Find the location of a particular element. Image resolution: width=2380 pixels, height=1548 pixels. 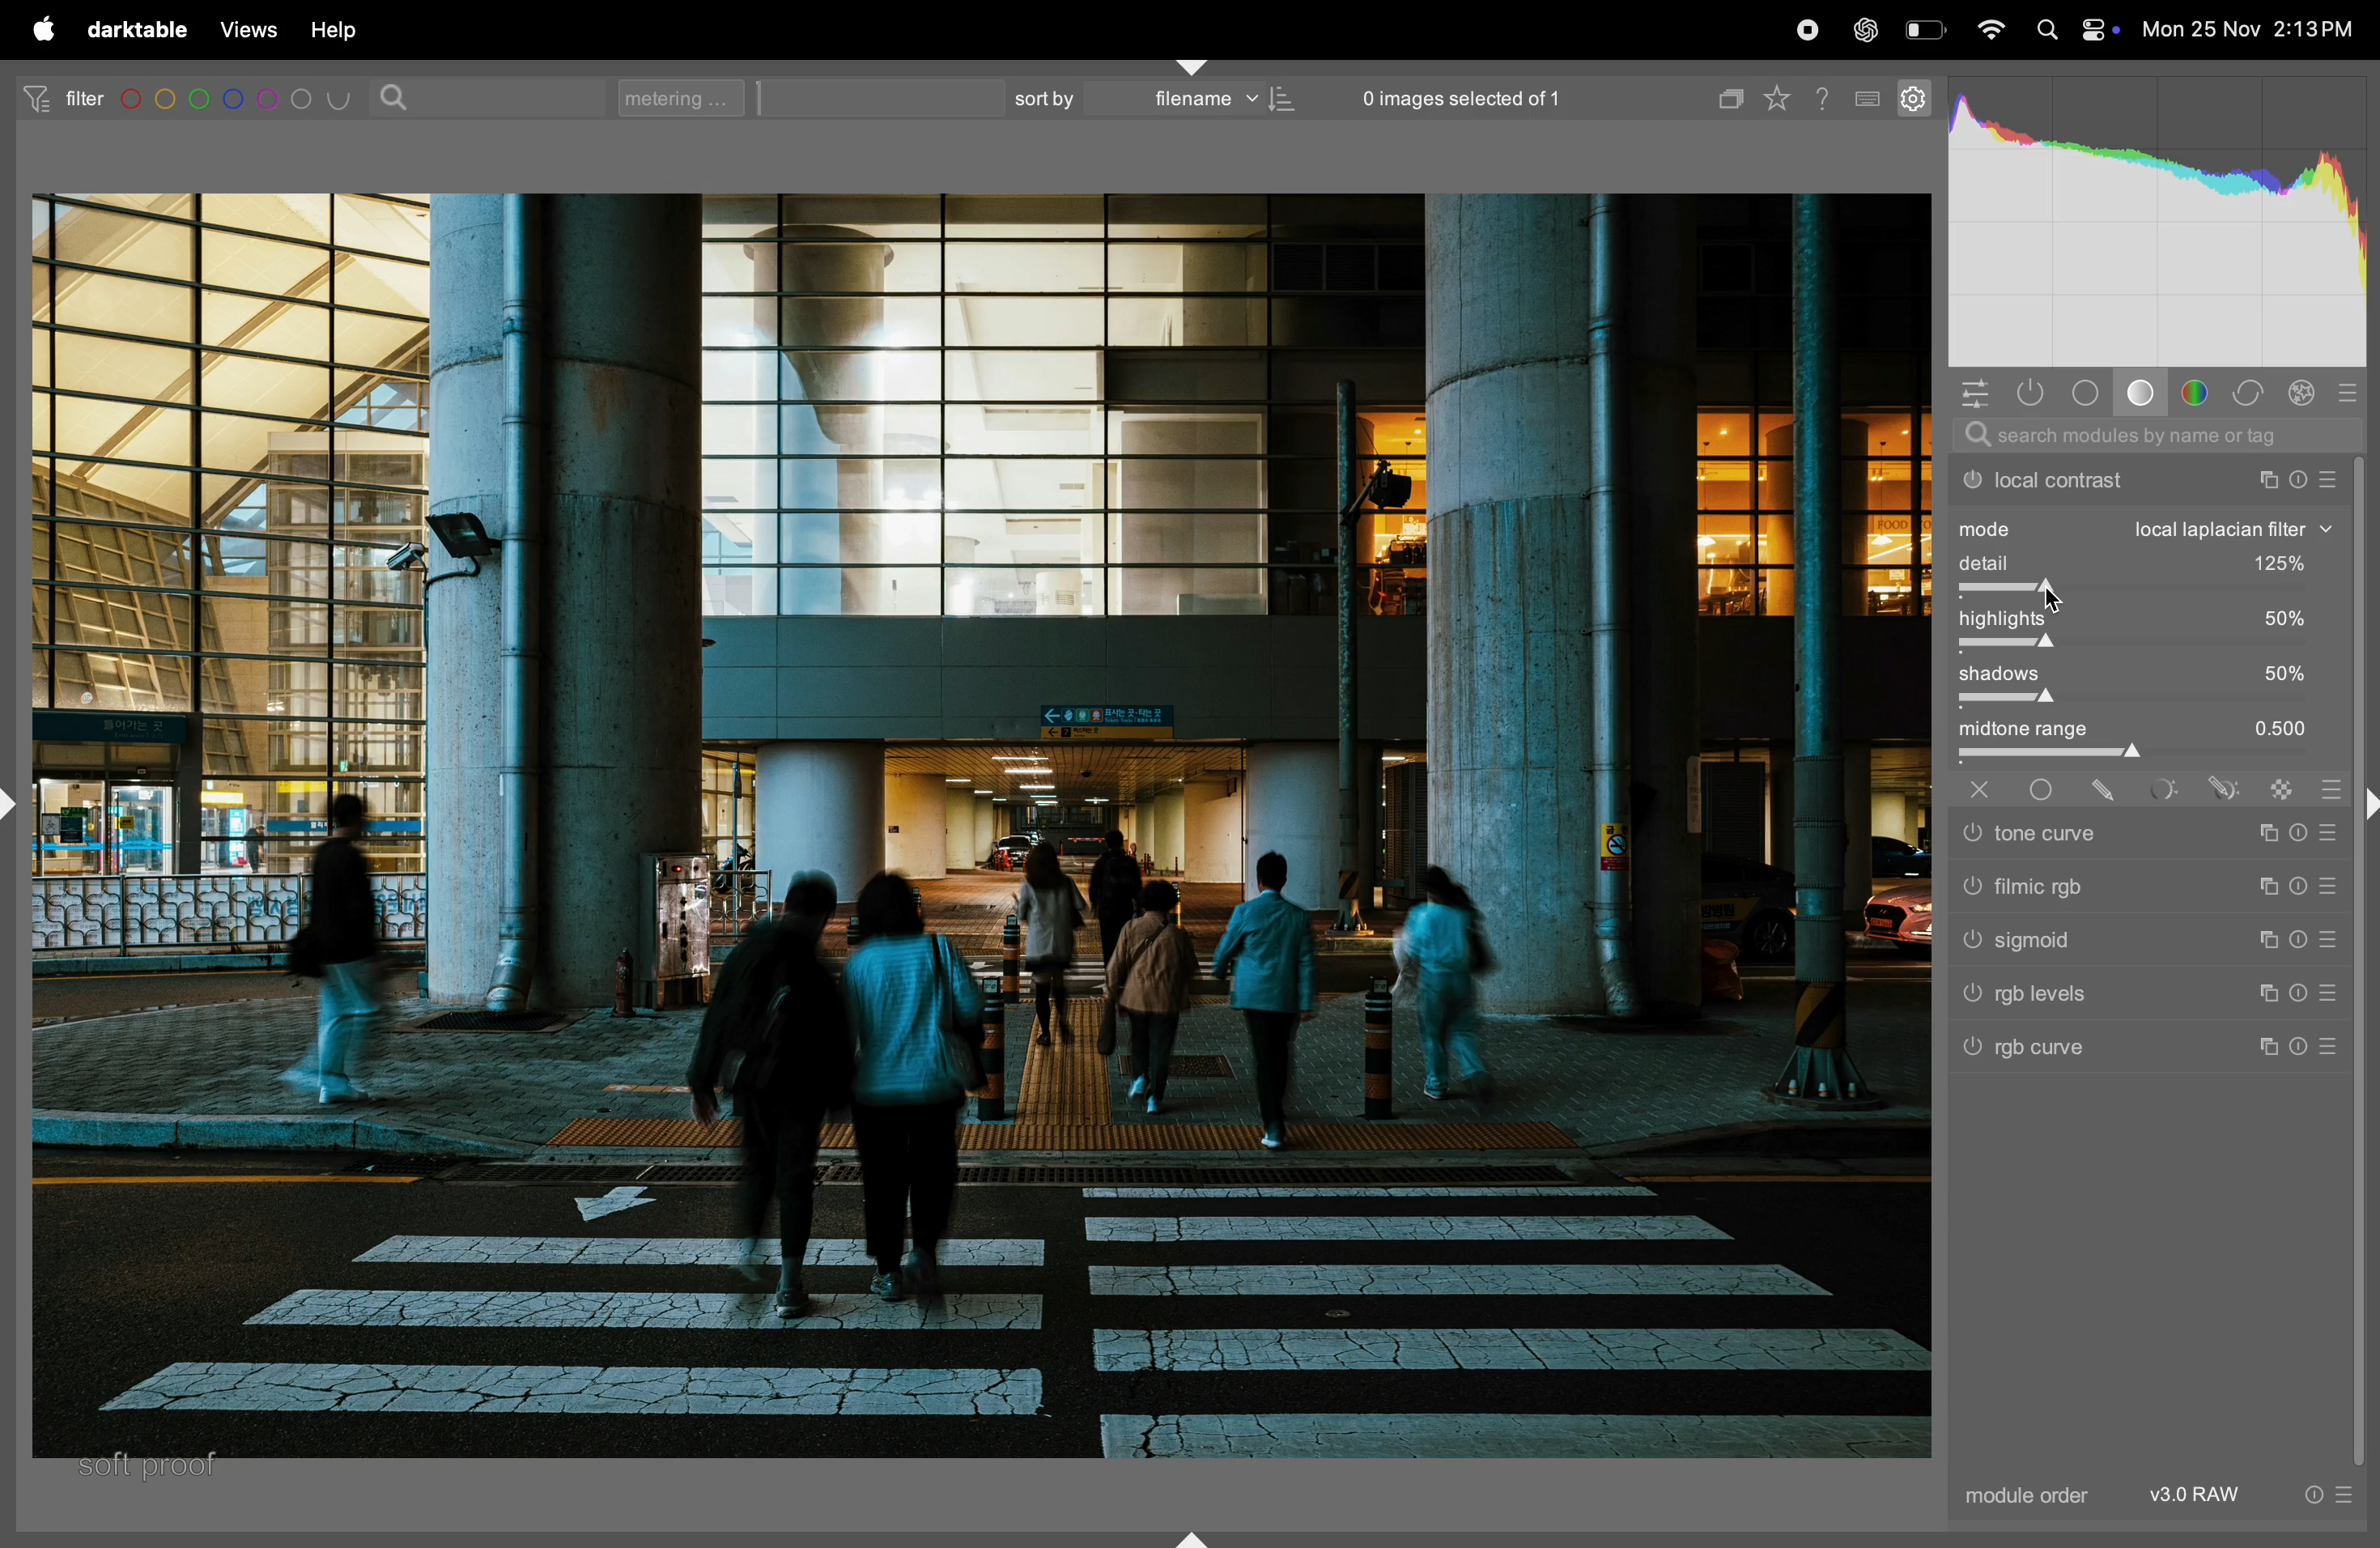

0 images selected of 1 is located at coordinates (1463, 92).